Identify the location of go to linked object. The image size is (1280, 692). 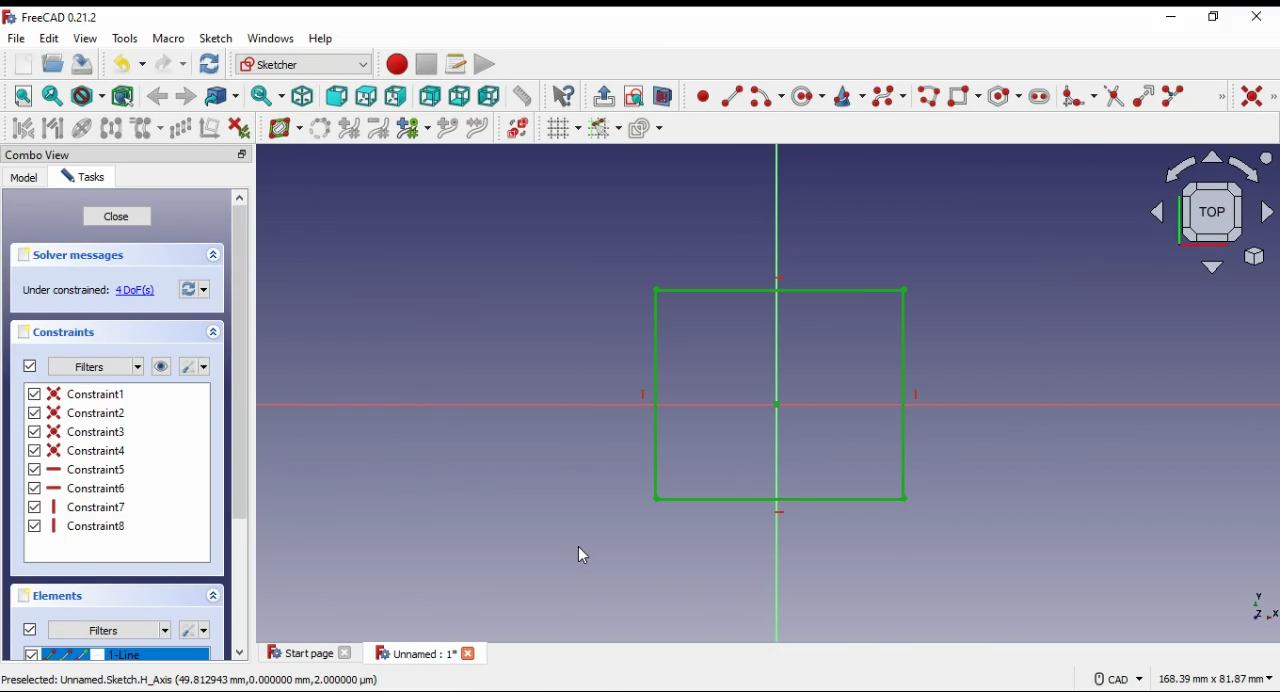
(223, 96).